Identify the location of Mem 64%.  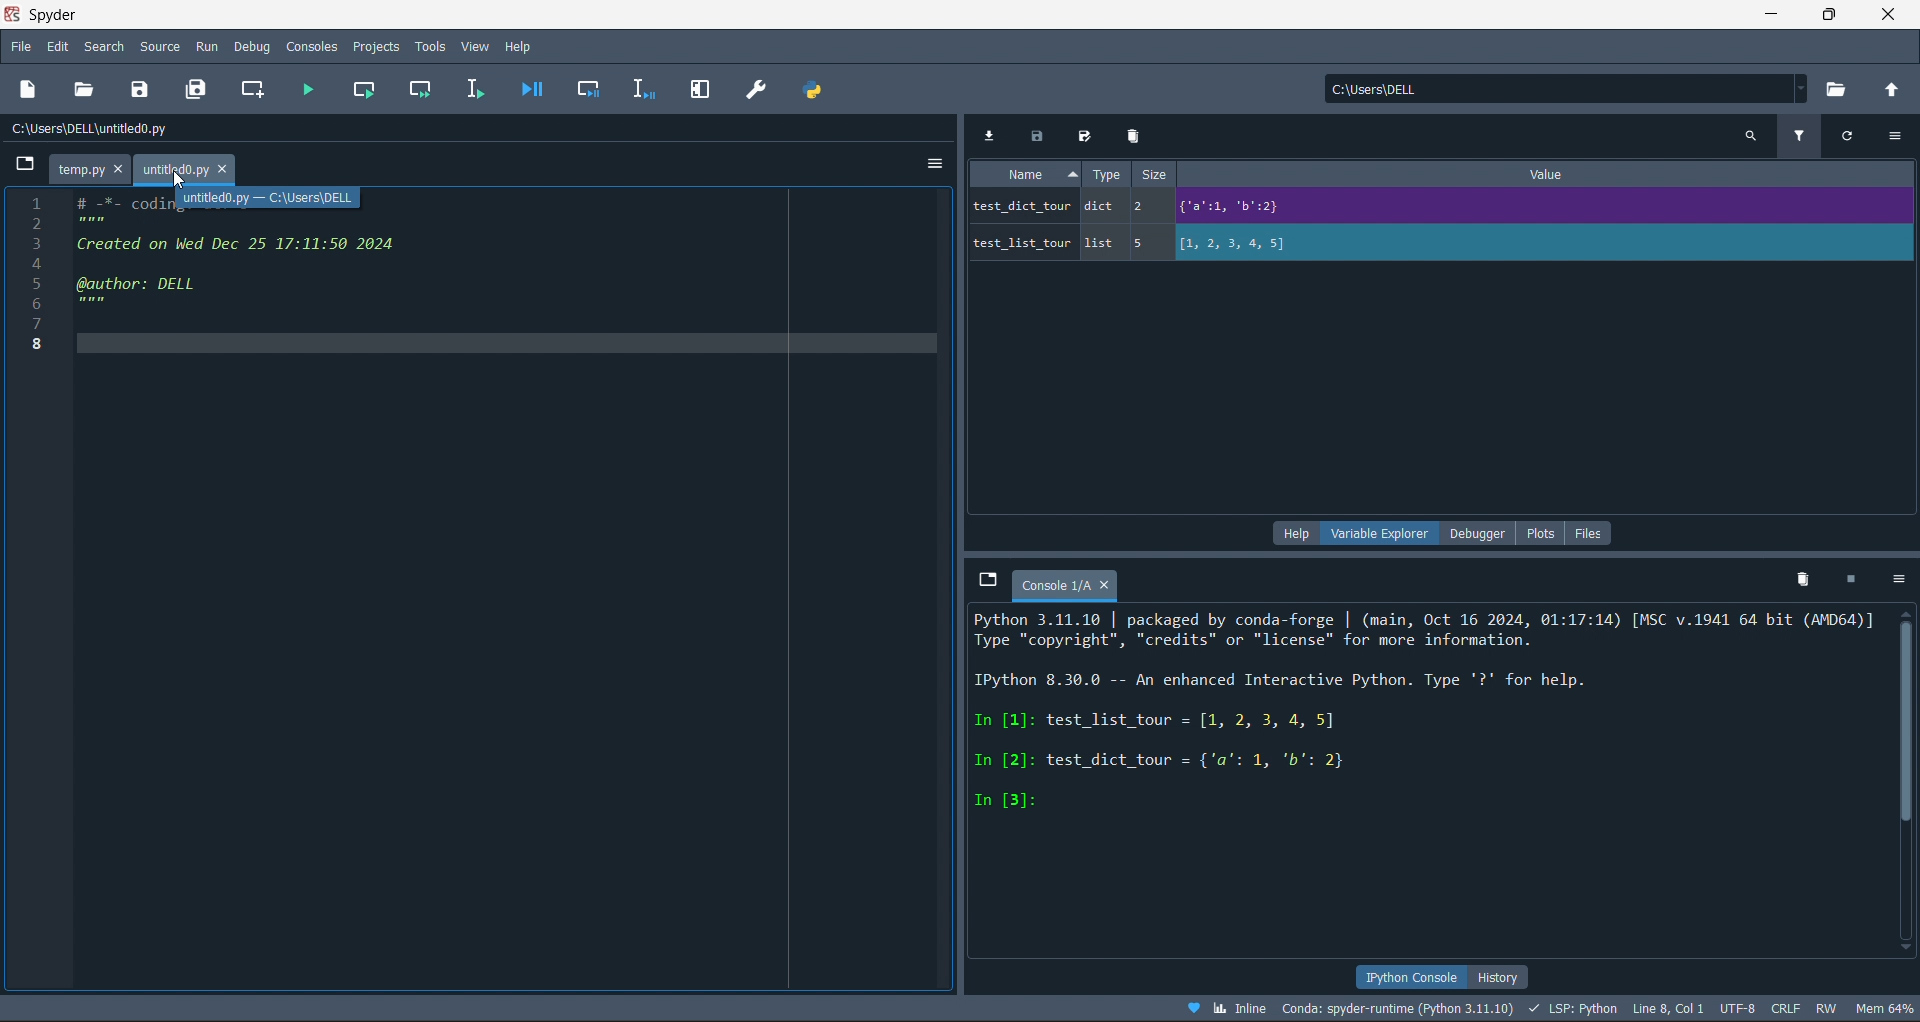
(1882, 1009).